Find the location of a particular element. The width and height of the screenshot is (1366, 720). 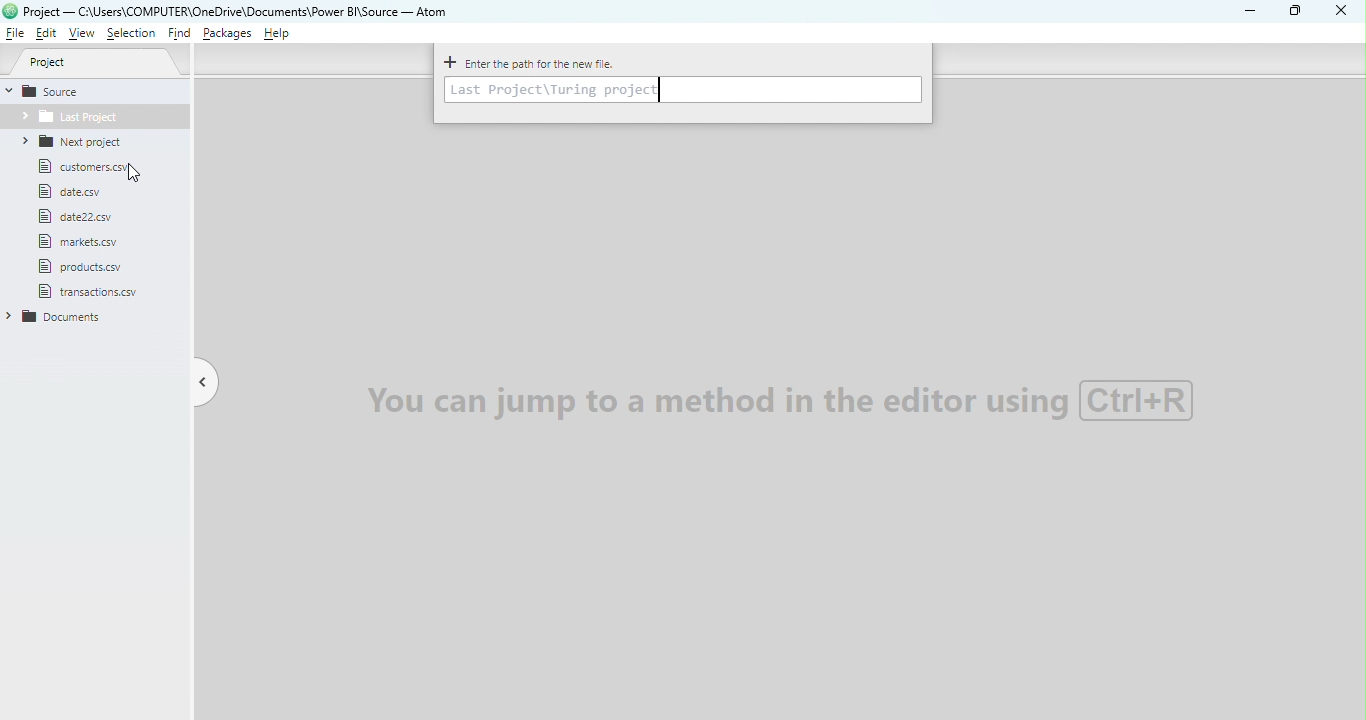

Help is located at coordinates (280, 36).